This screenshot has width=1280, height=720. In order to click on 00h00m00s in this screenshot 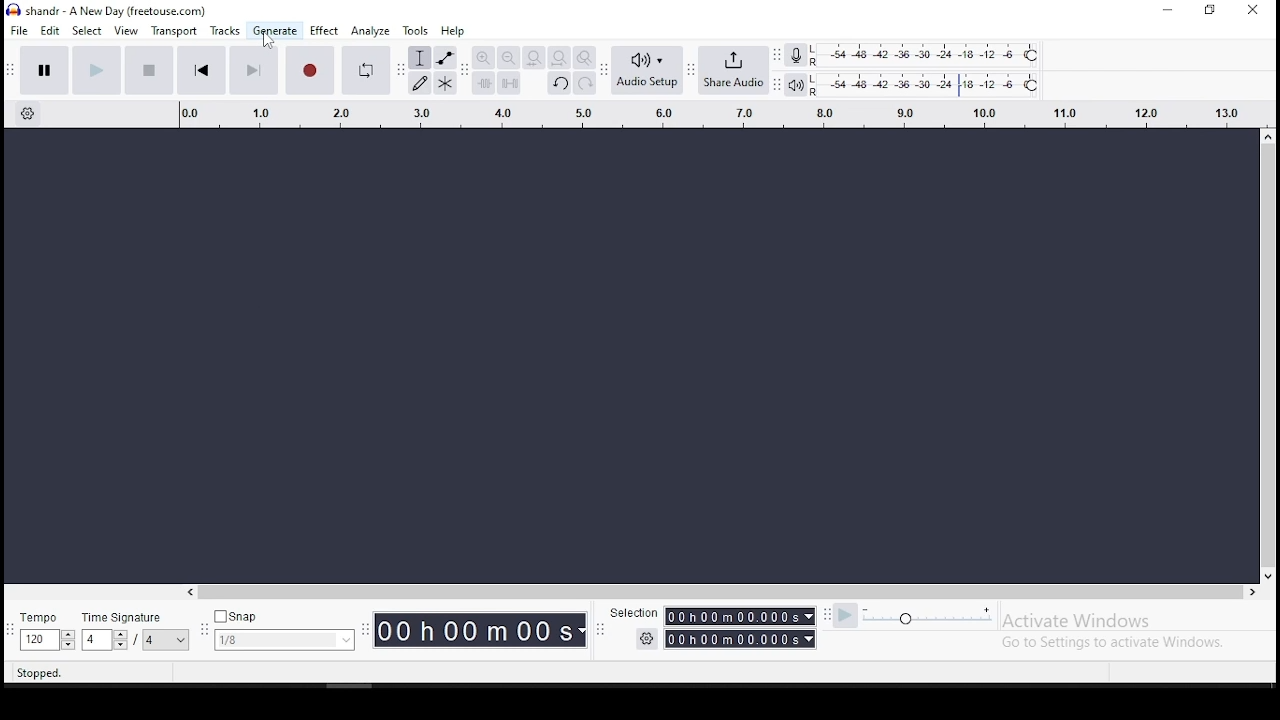, I will do `click(739, 640)`.